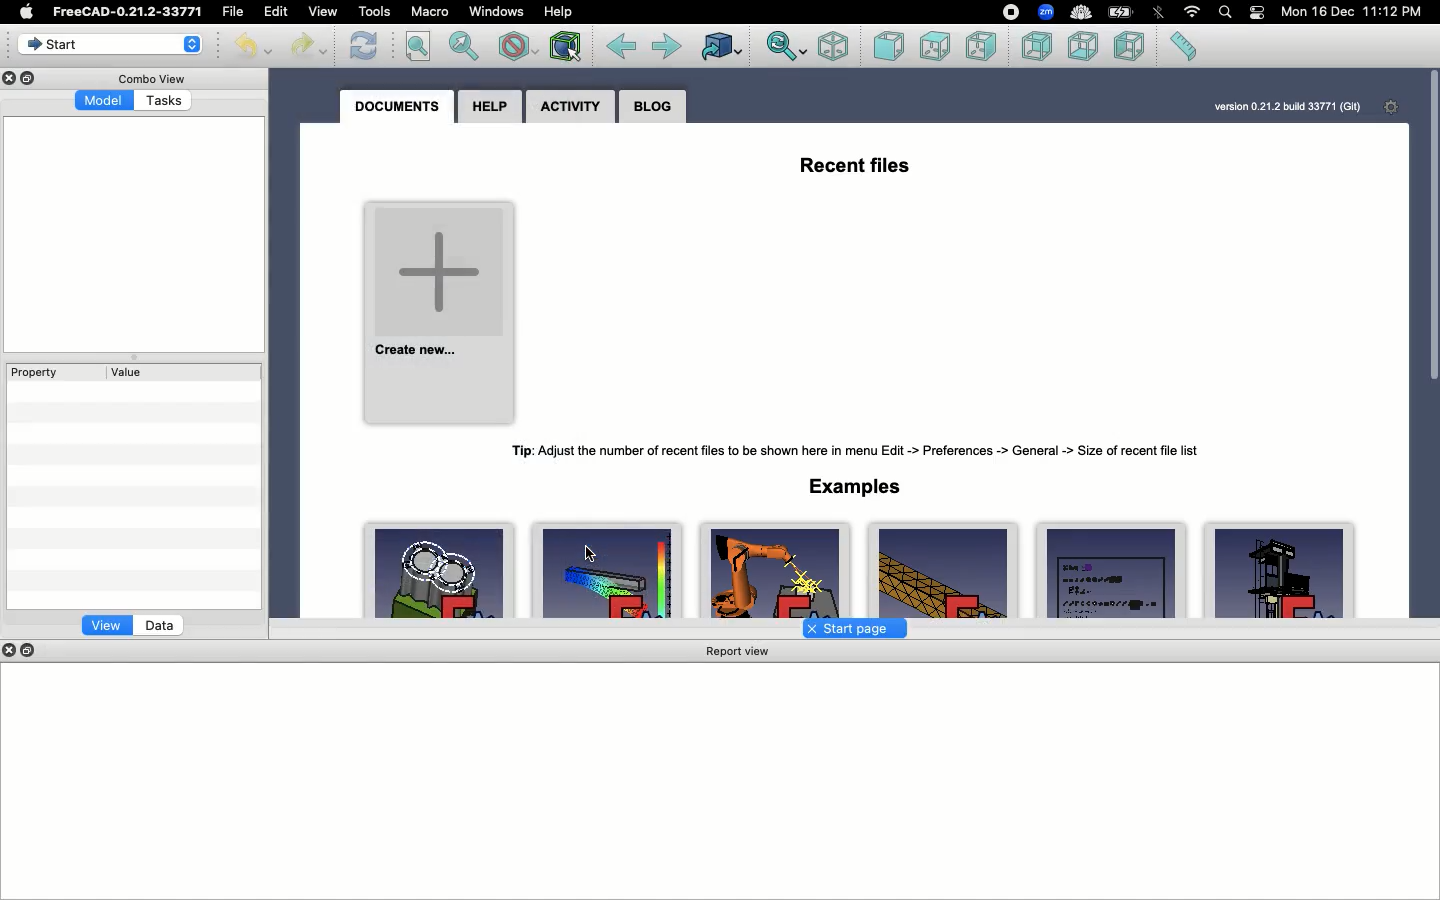 The height and width of the screenshot is (900, 1440). Describe the element at coordinates (441, 568) in the screenshot. I see `EngineBlock.FCStd Werner Mayer 78Kb` at that location.